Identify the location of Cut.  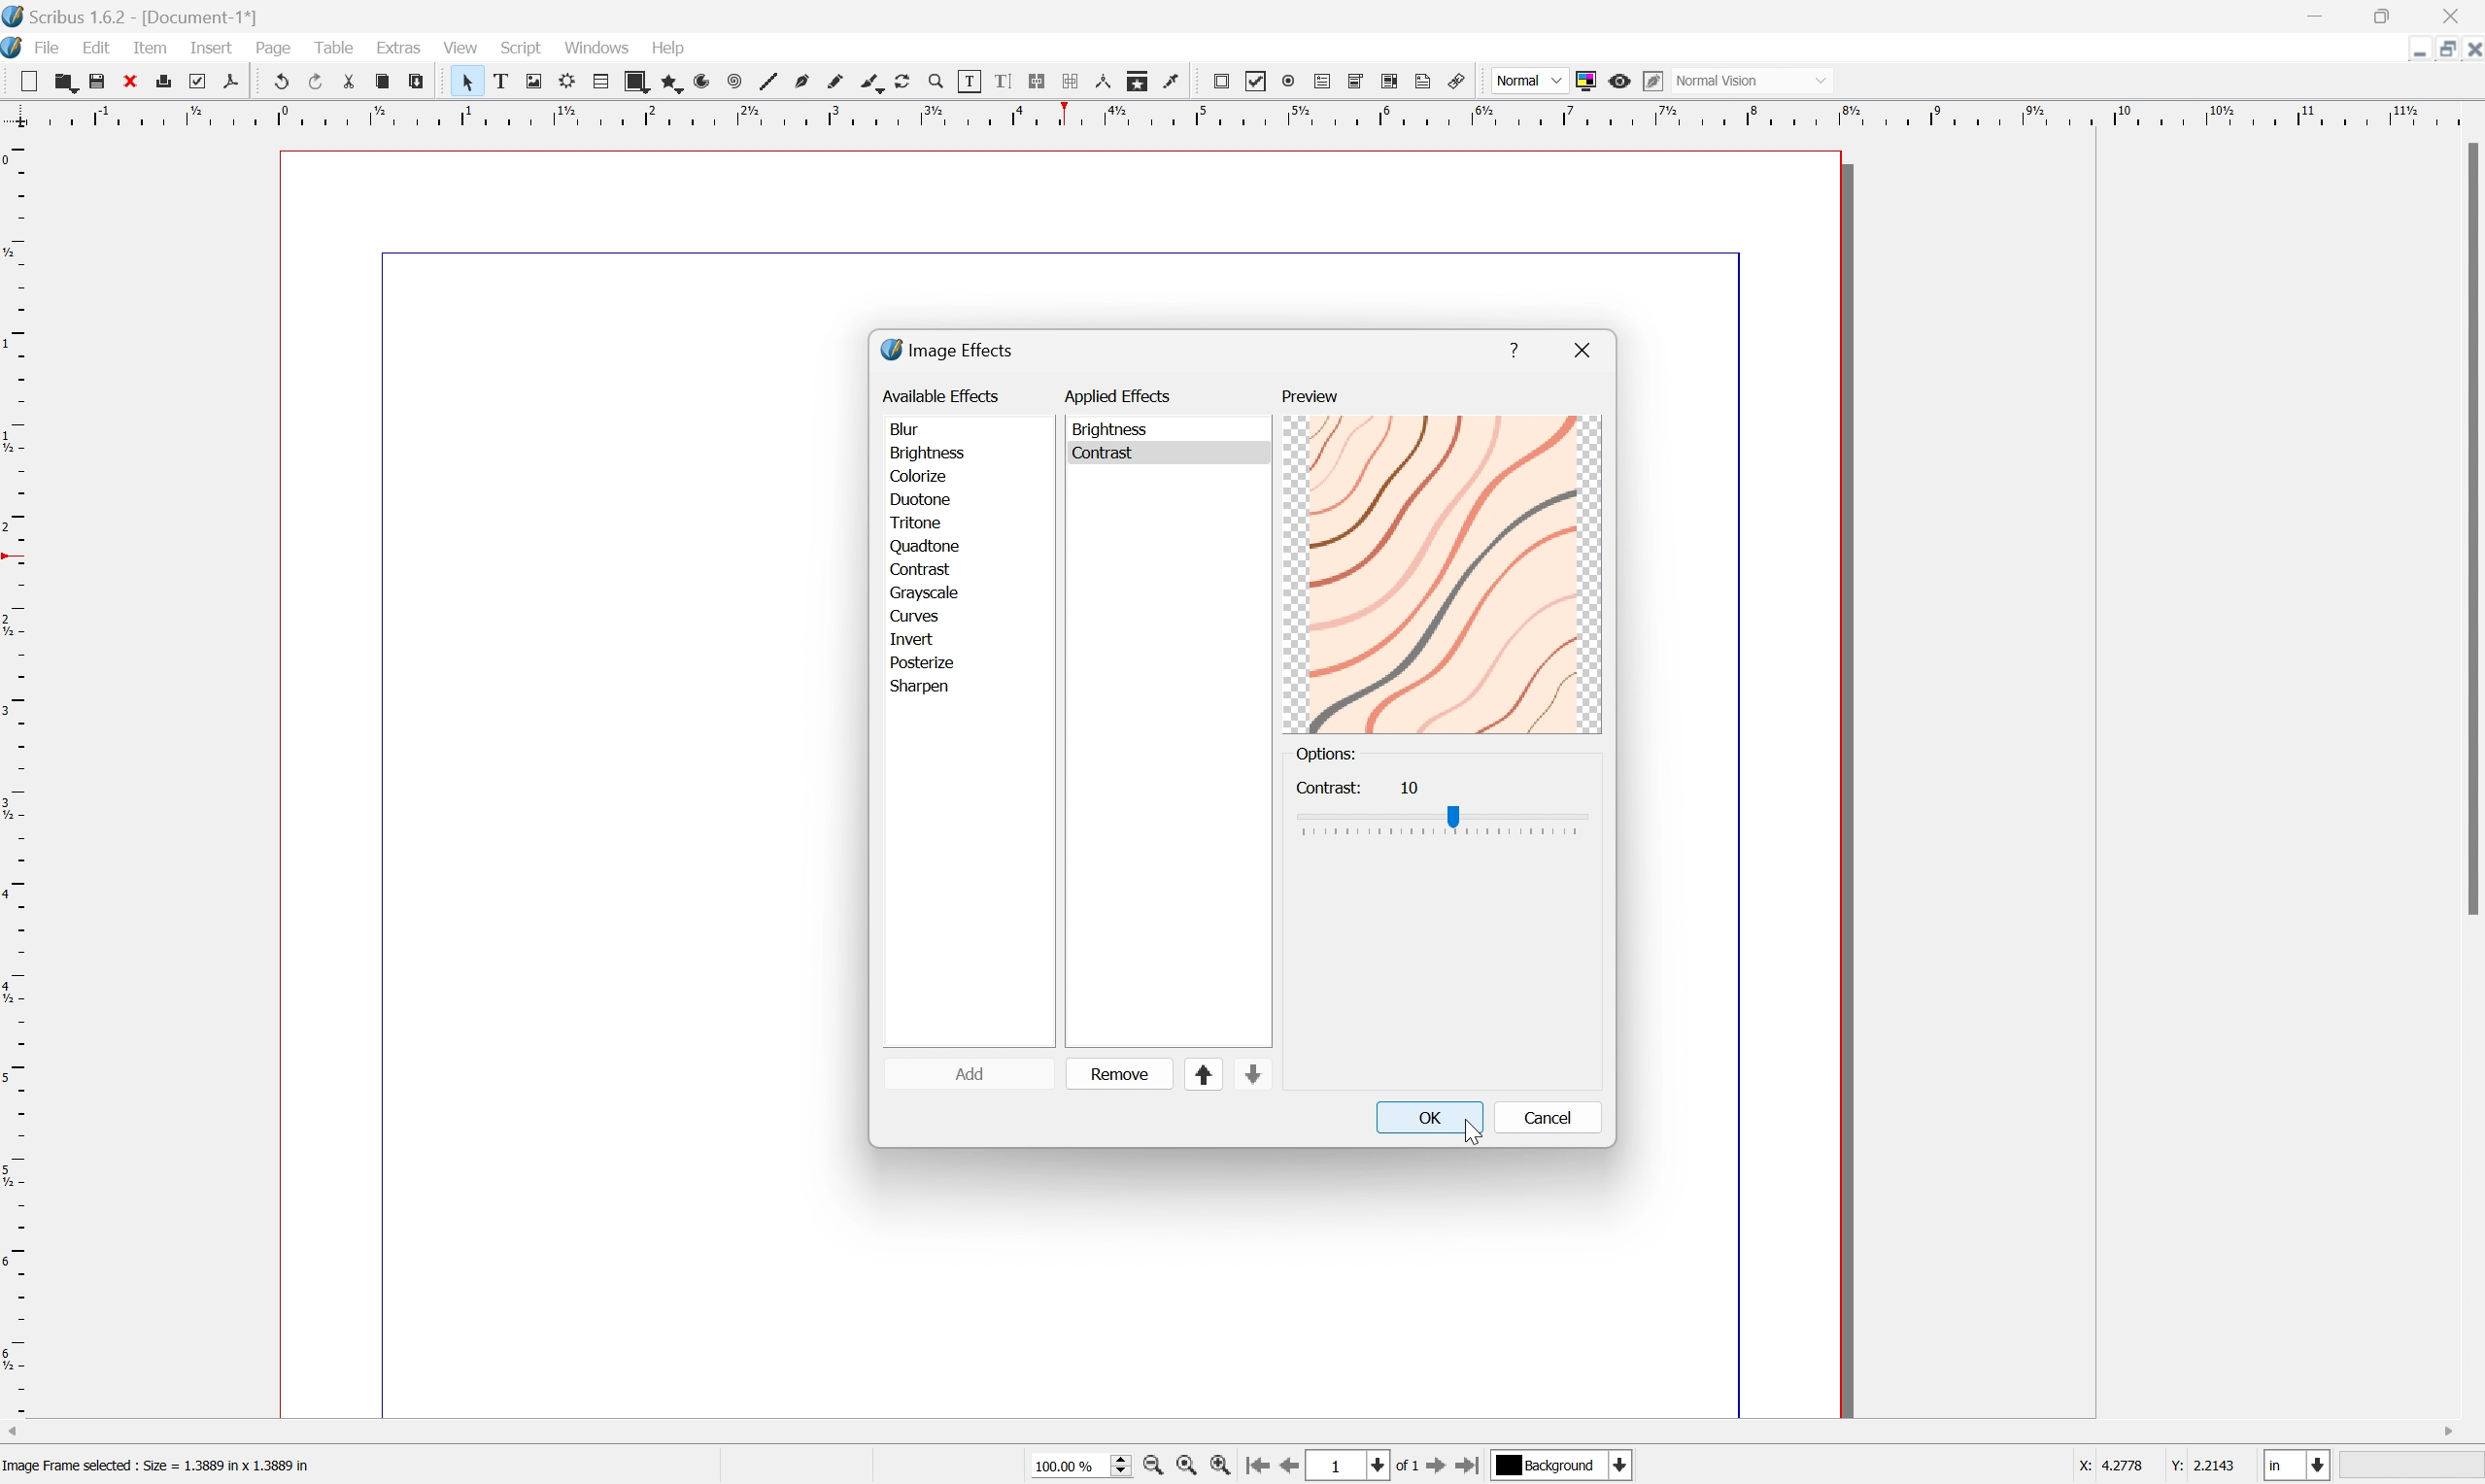
(348, 79).